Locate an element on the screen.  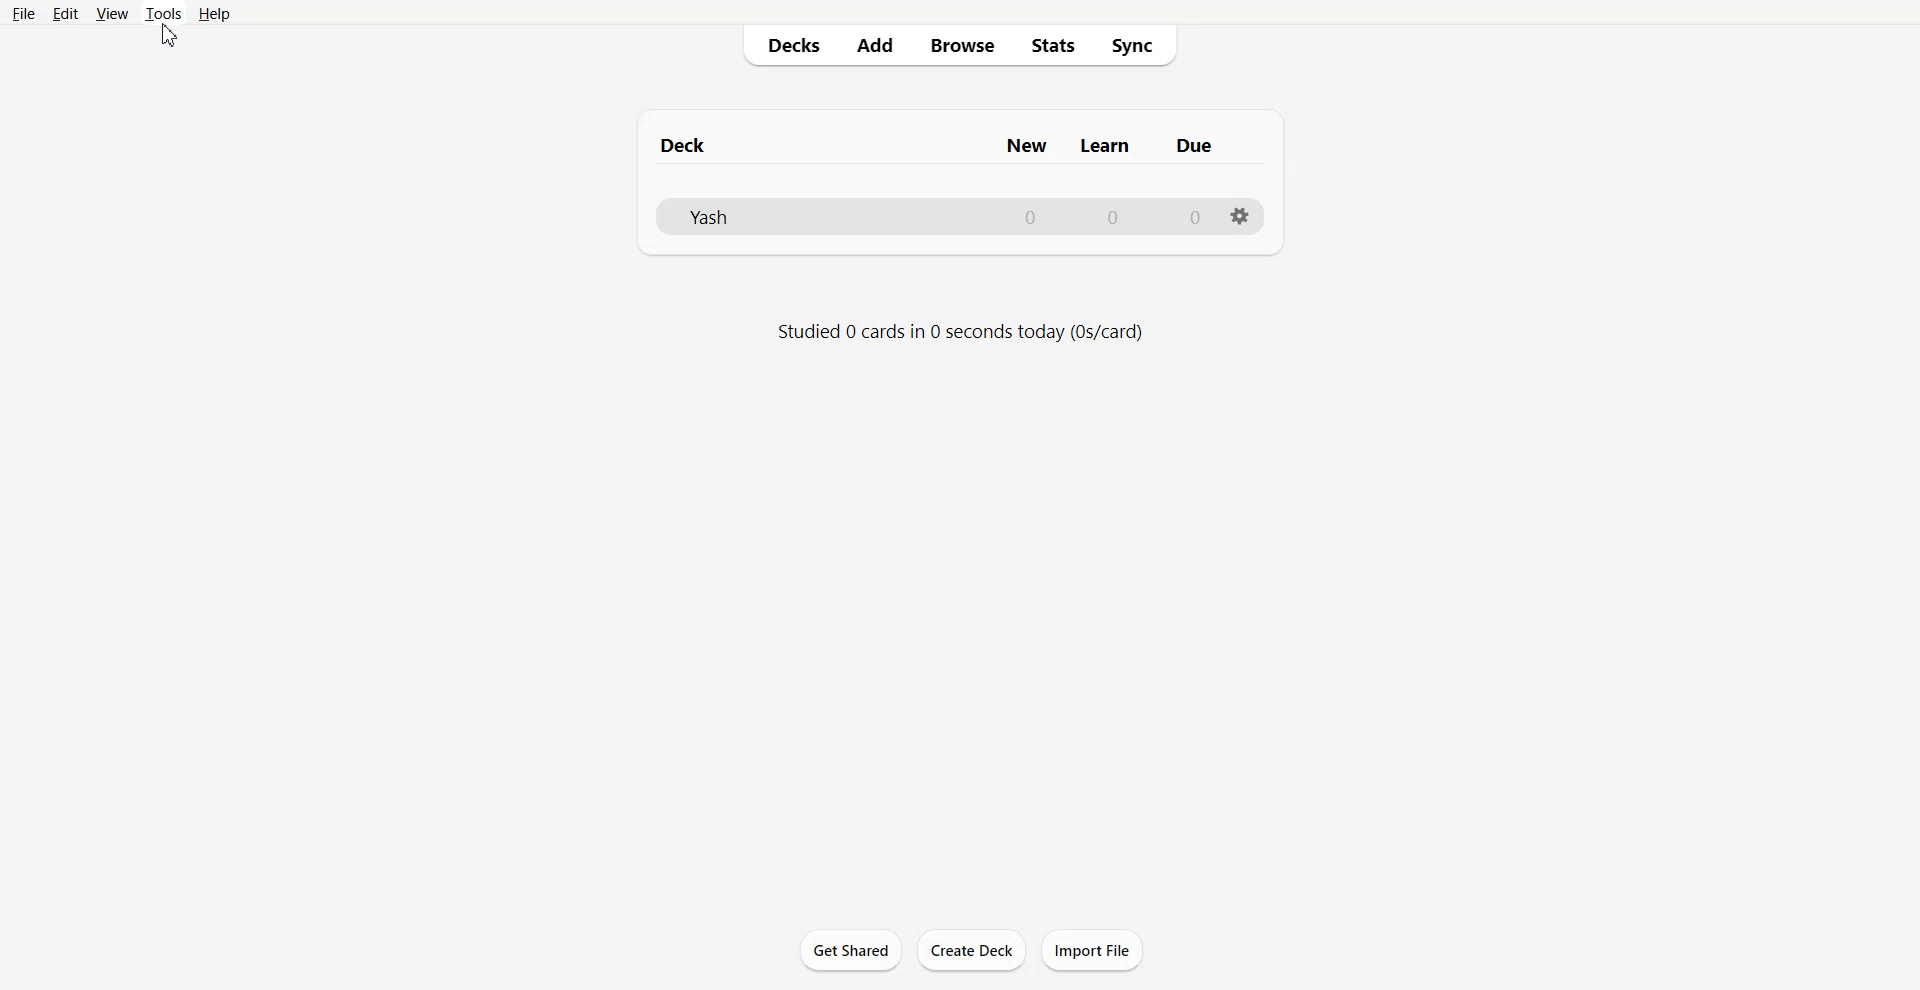
Create Deck is located at coordinates (973, 949).